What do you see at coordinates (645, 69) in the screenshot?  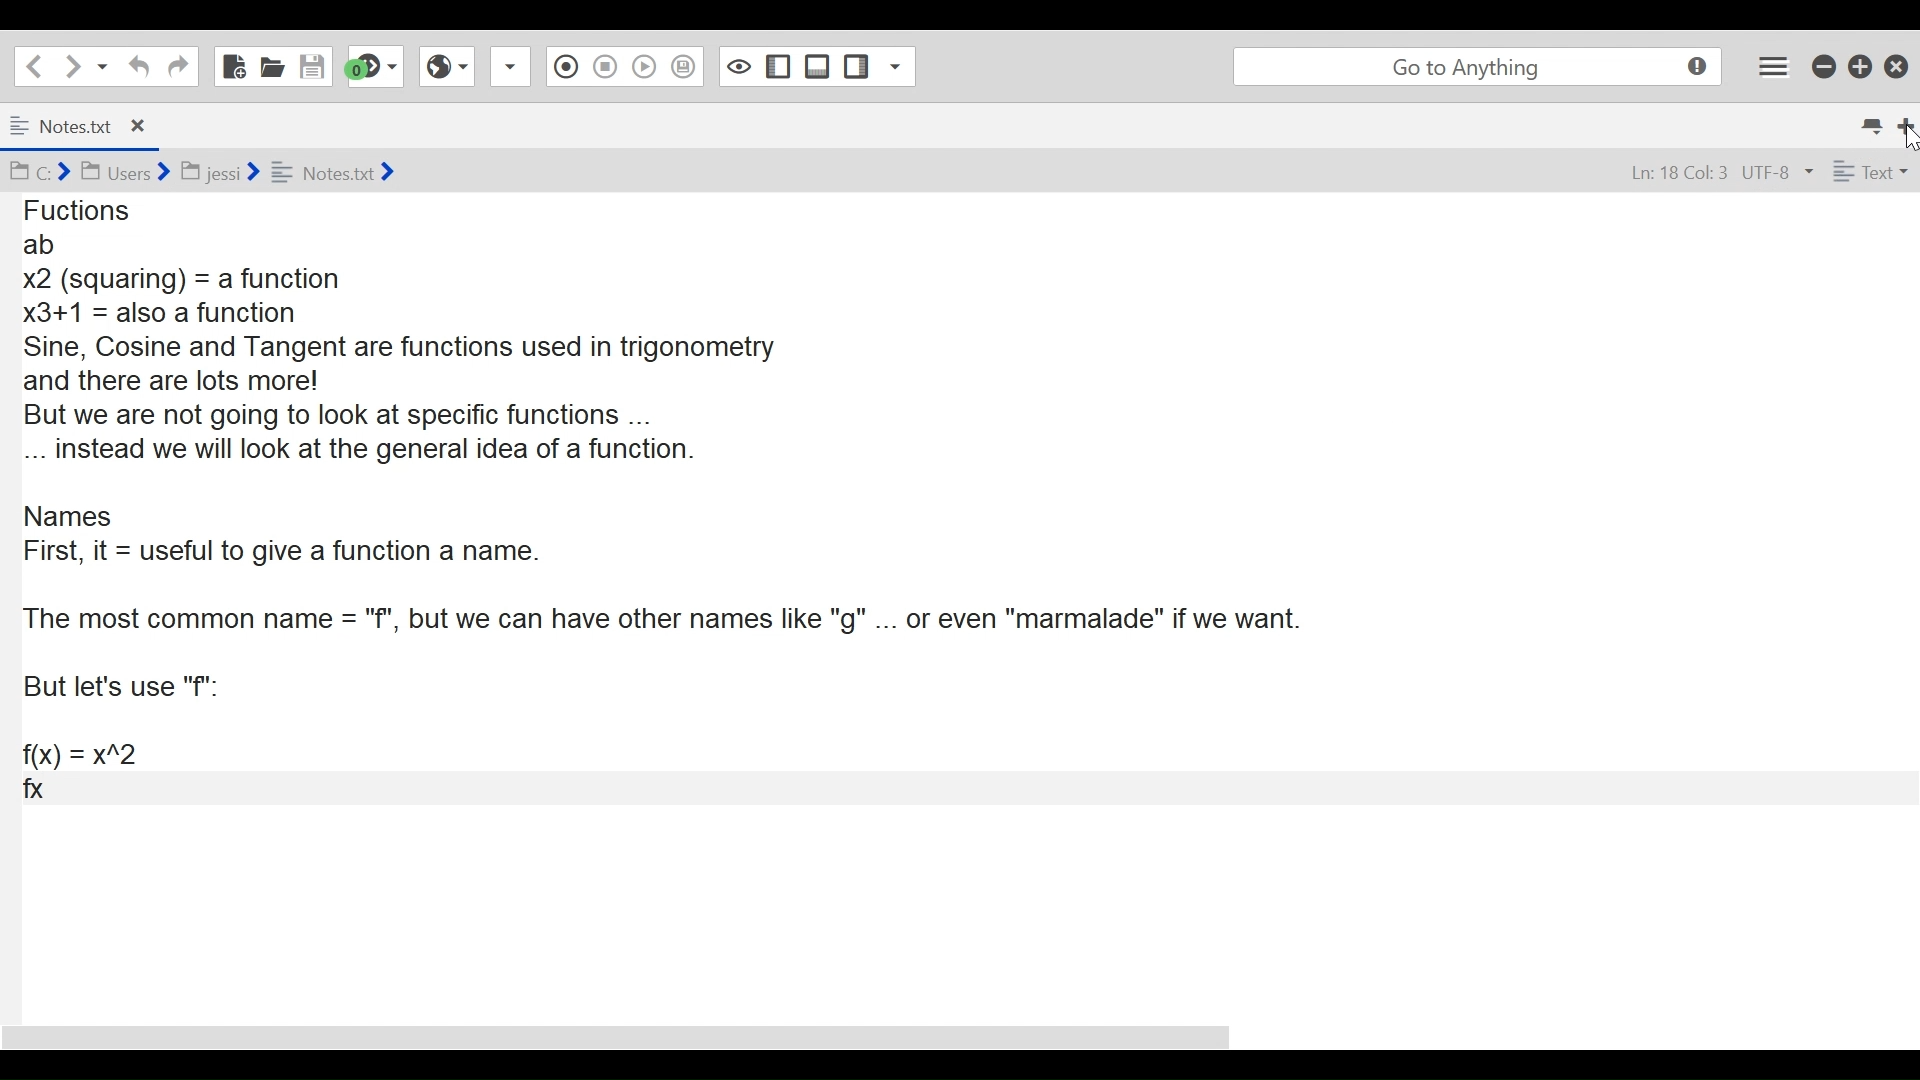 I see `Play Last Macro` at bounding box center [645, 69].